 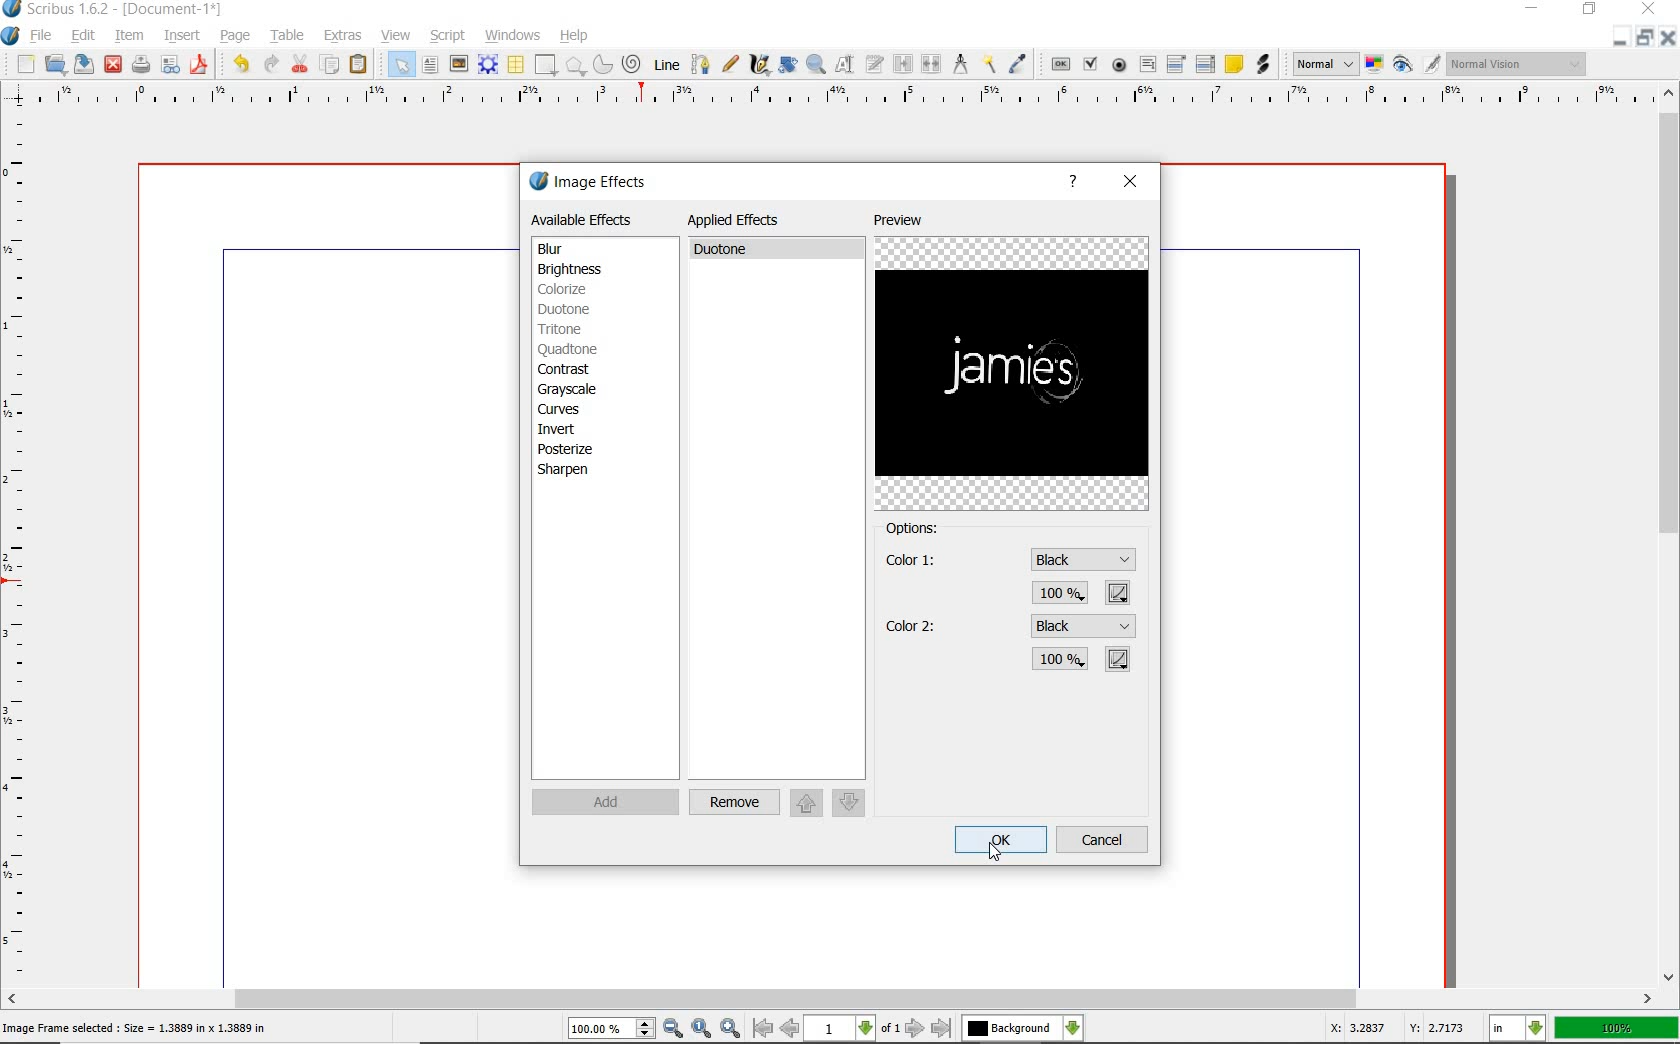 I want to click on pdf radio button, so click(x=1121, y=65).